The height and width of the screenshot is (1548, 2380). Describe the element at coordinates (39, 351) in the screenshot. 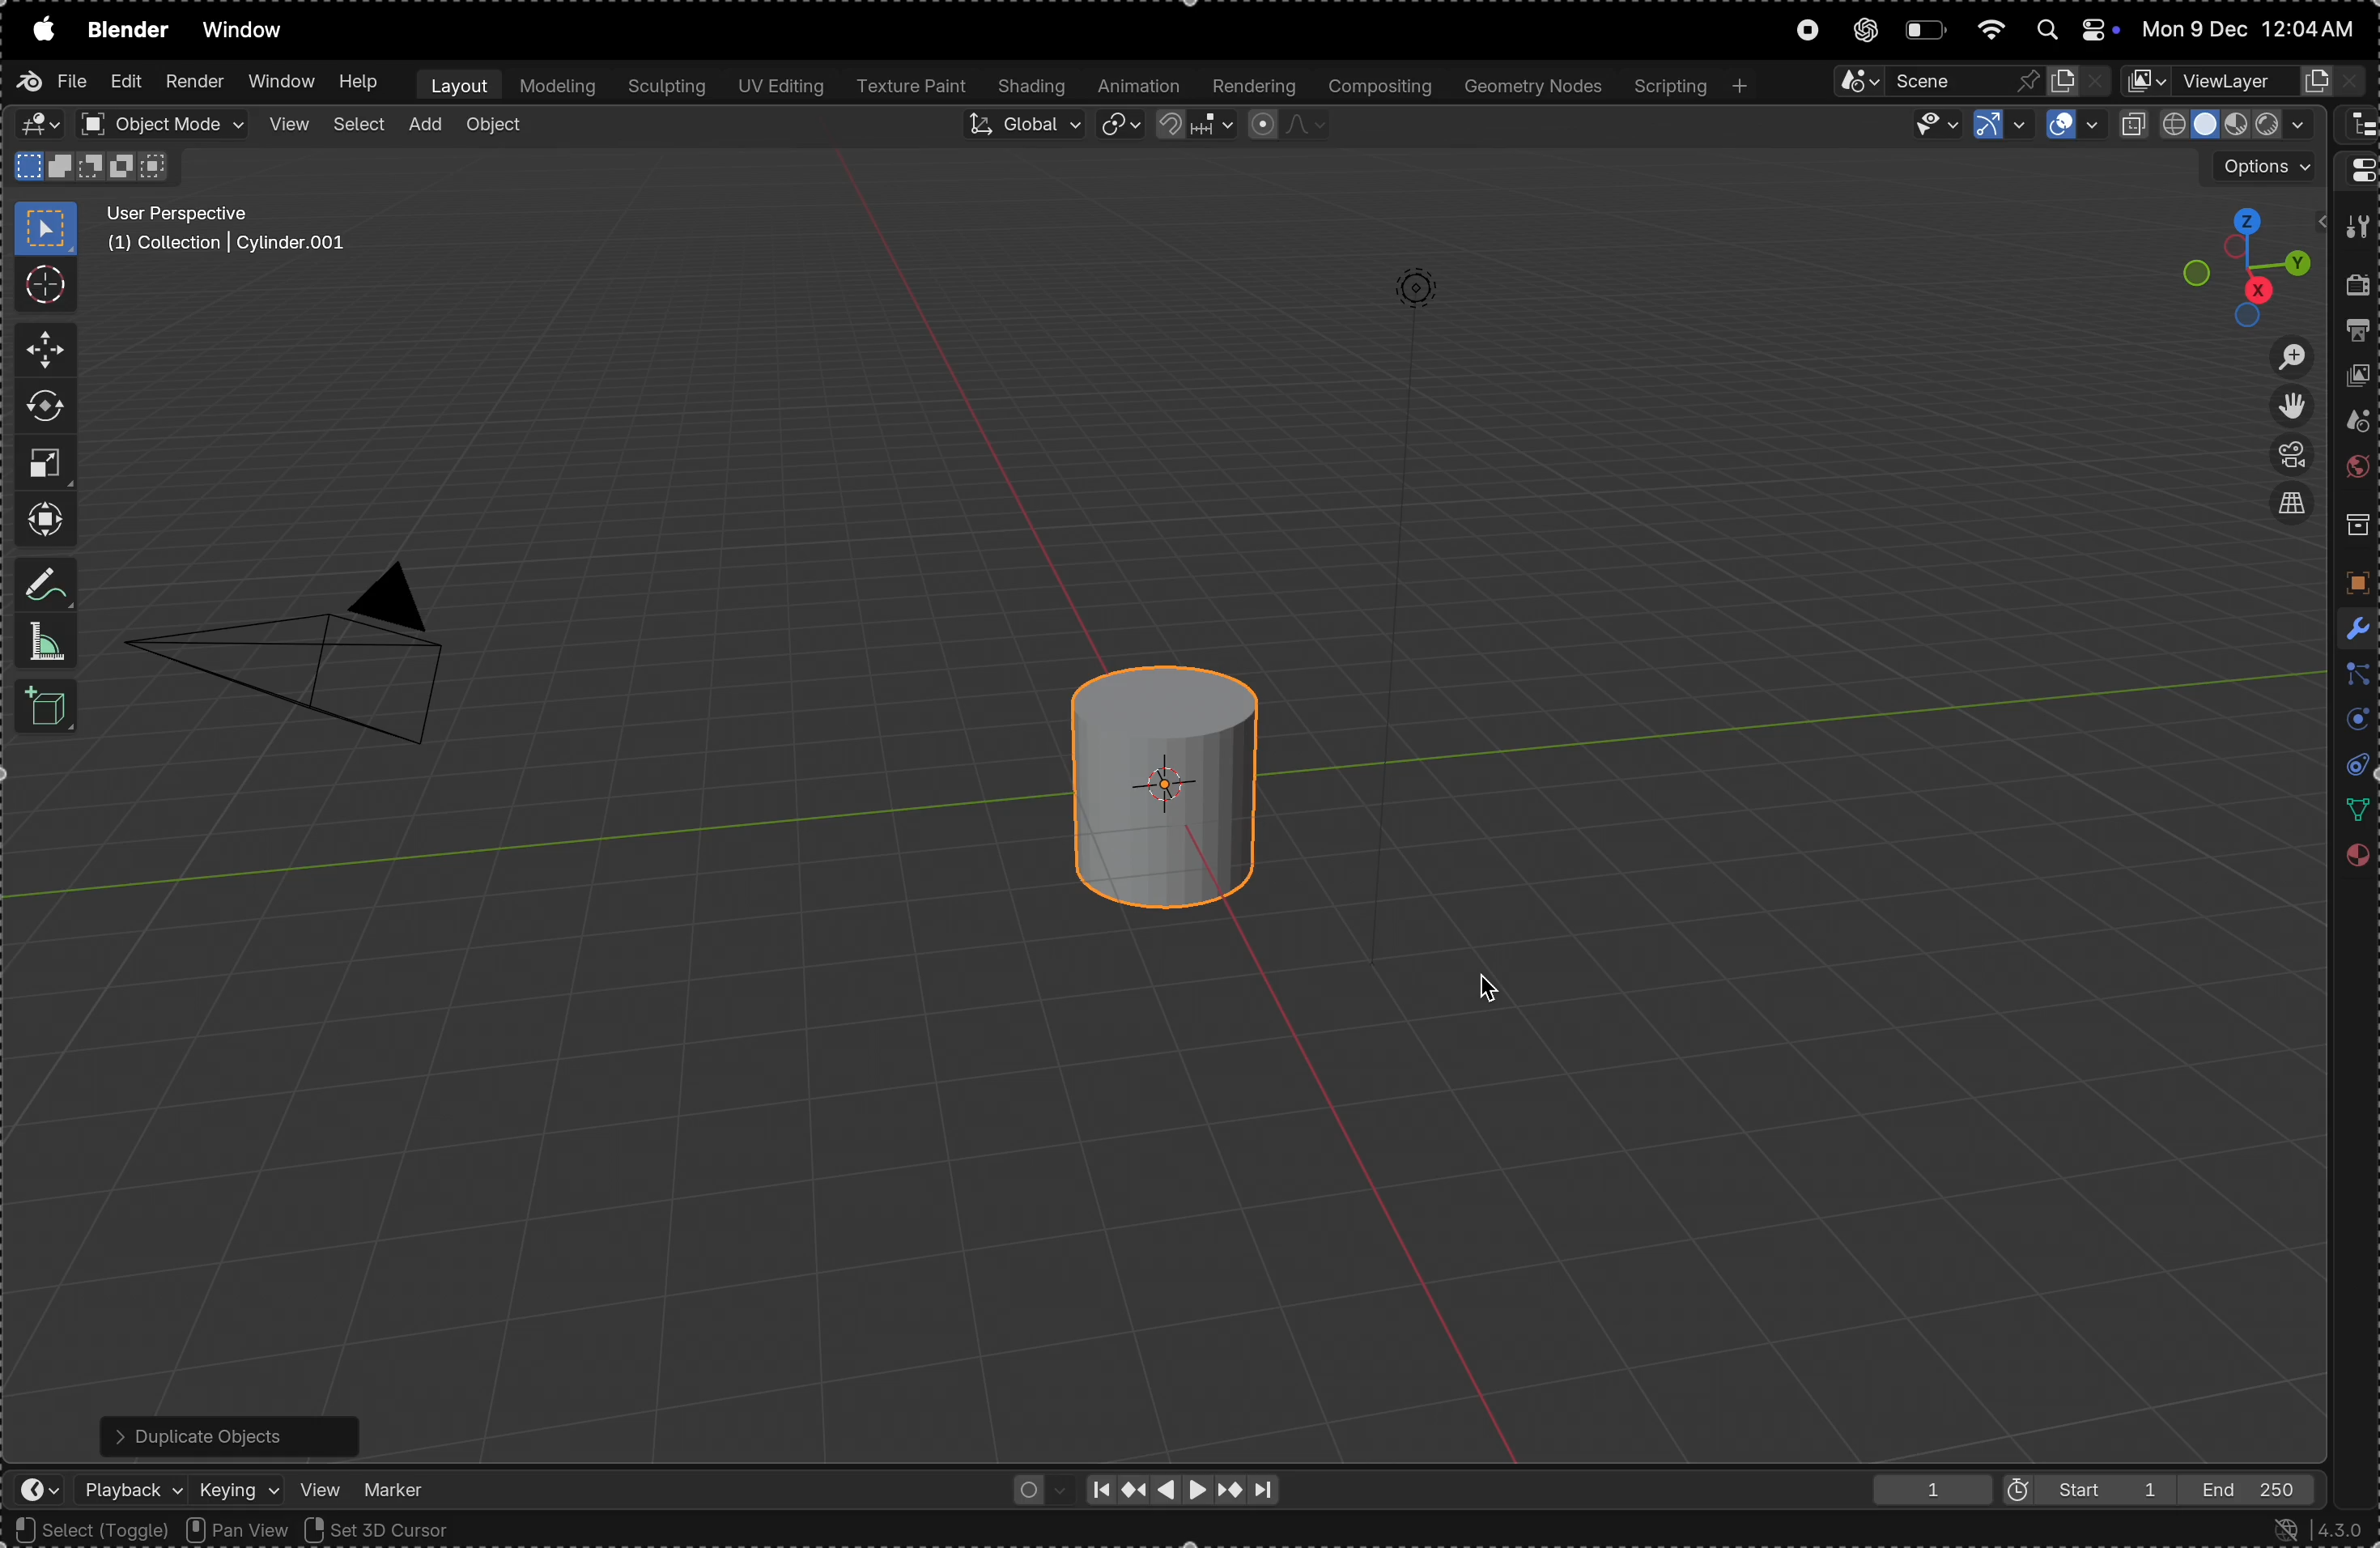

I see `move` at that location.